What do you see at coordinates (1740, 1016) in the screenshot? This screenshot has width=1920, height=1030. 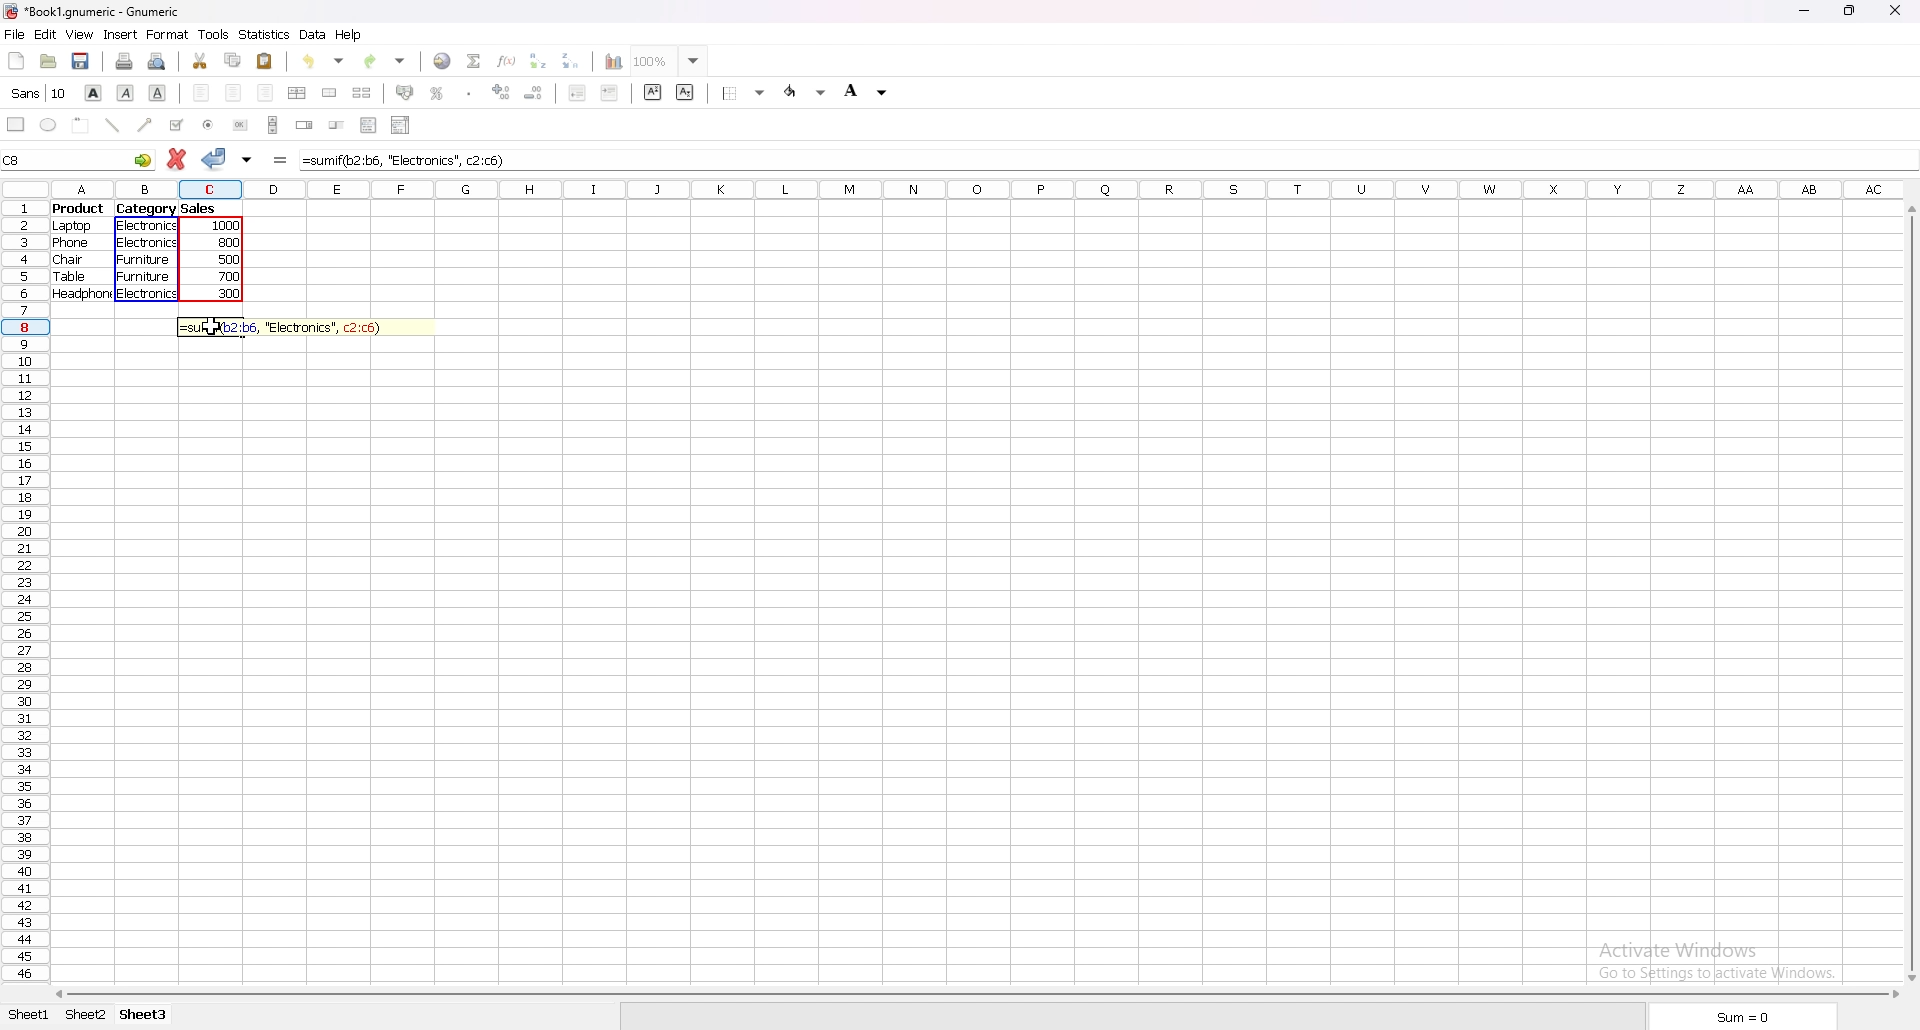 I see `sum` at bounding box center [1740, 1016].